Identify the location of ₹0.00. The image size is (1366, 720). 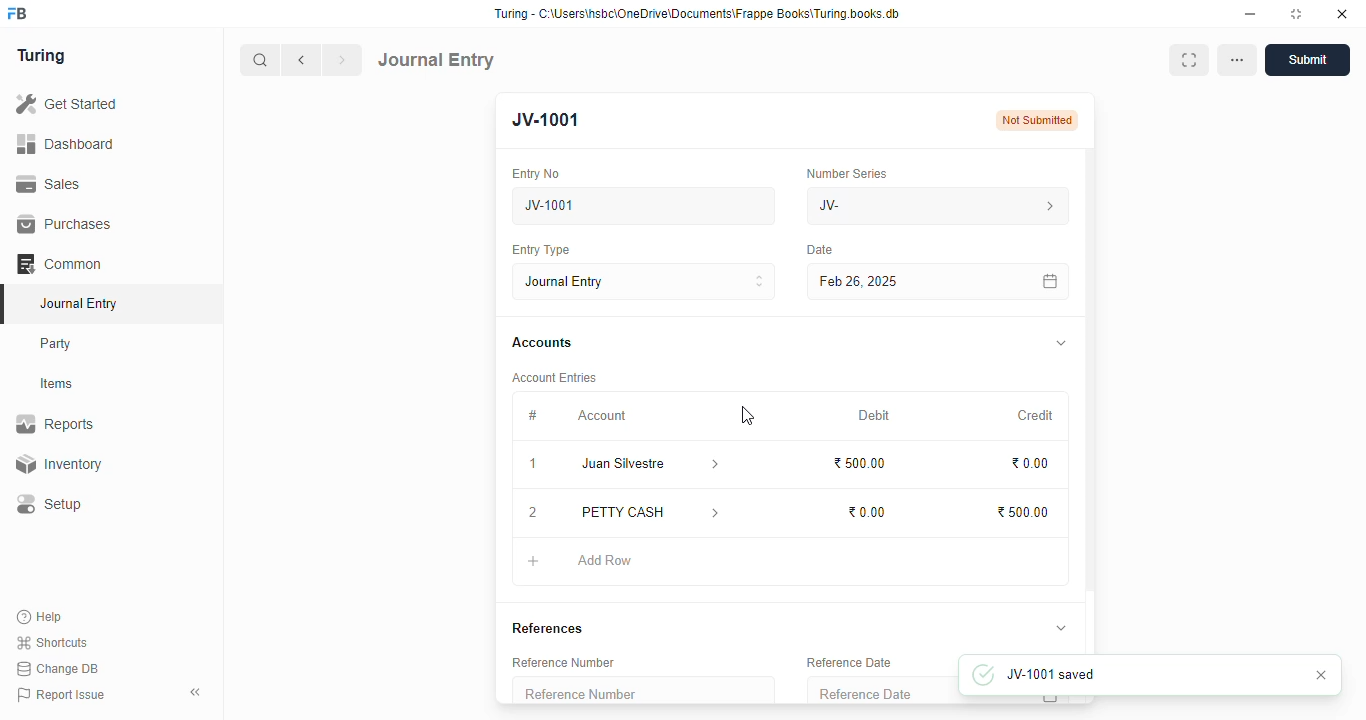
(869, 512).